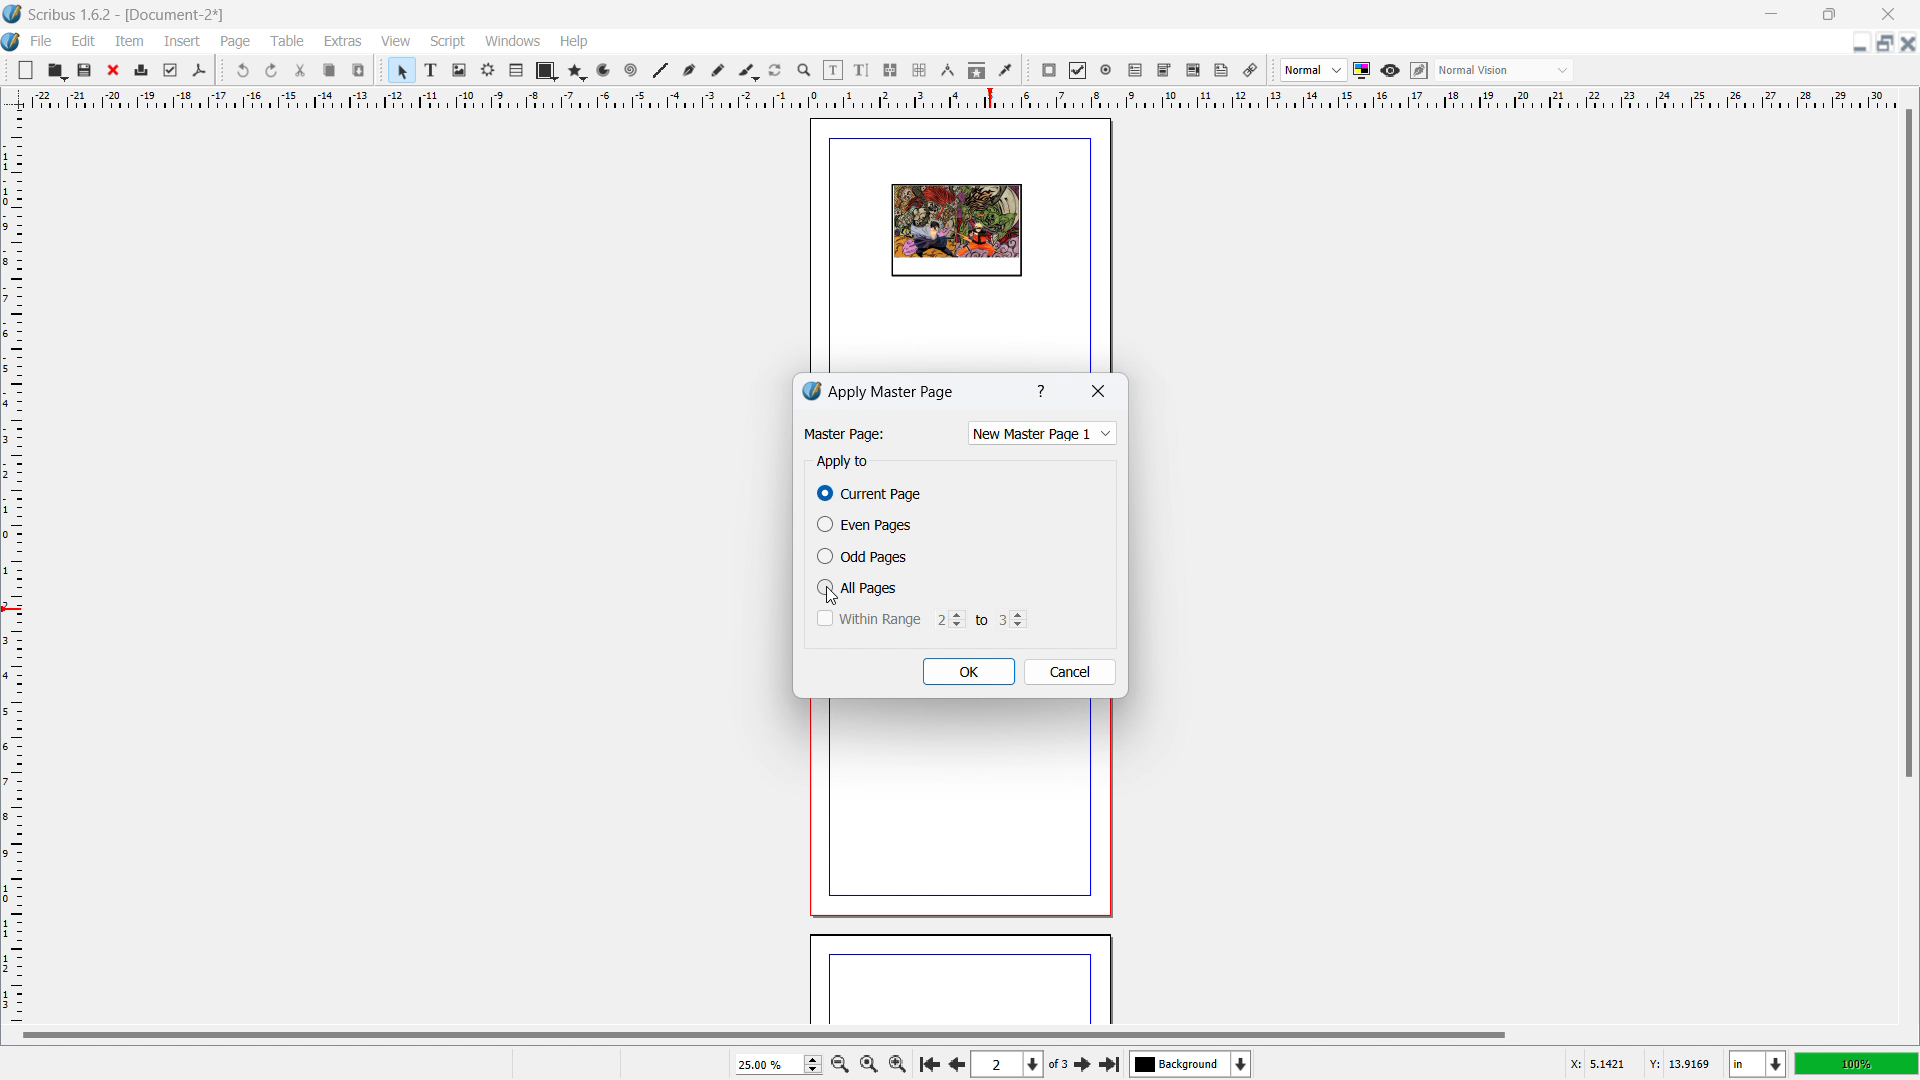  Describe the element at coordinates (891, 71) in the screenshot. I see `link text frames` at that location.